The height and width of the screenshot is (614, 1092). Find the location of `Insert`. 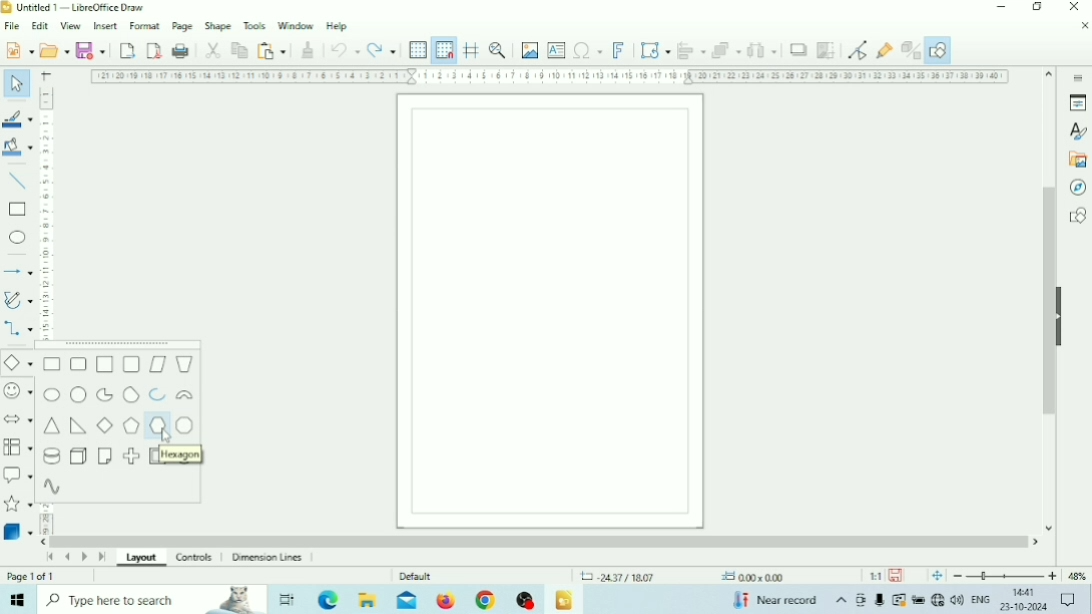

Insert is located at coordinates (106, 25).